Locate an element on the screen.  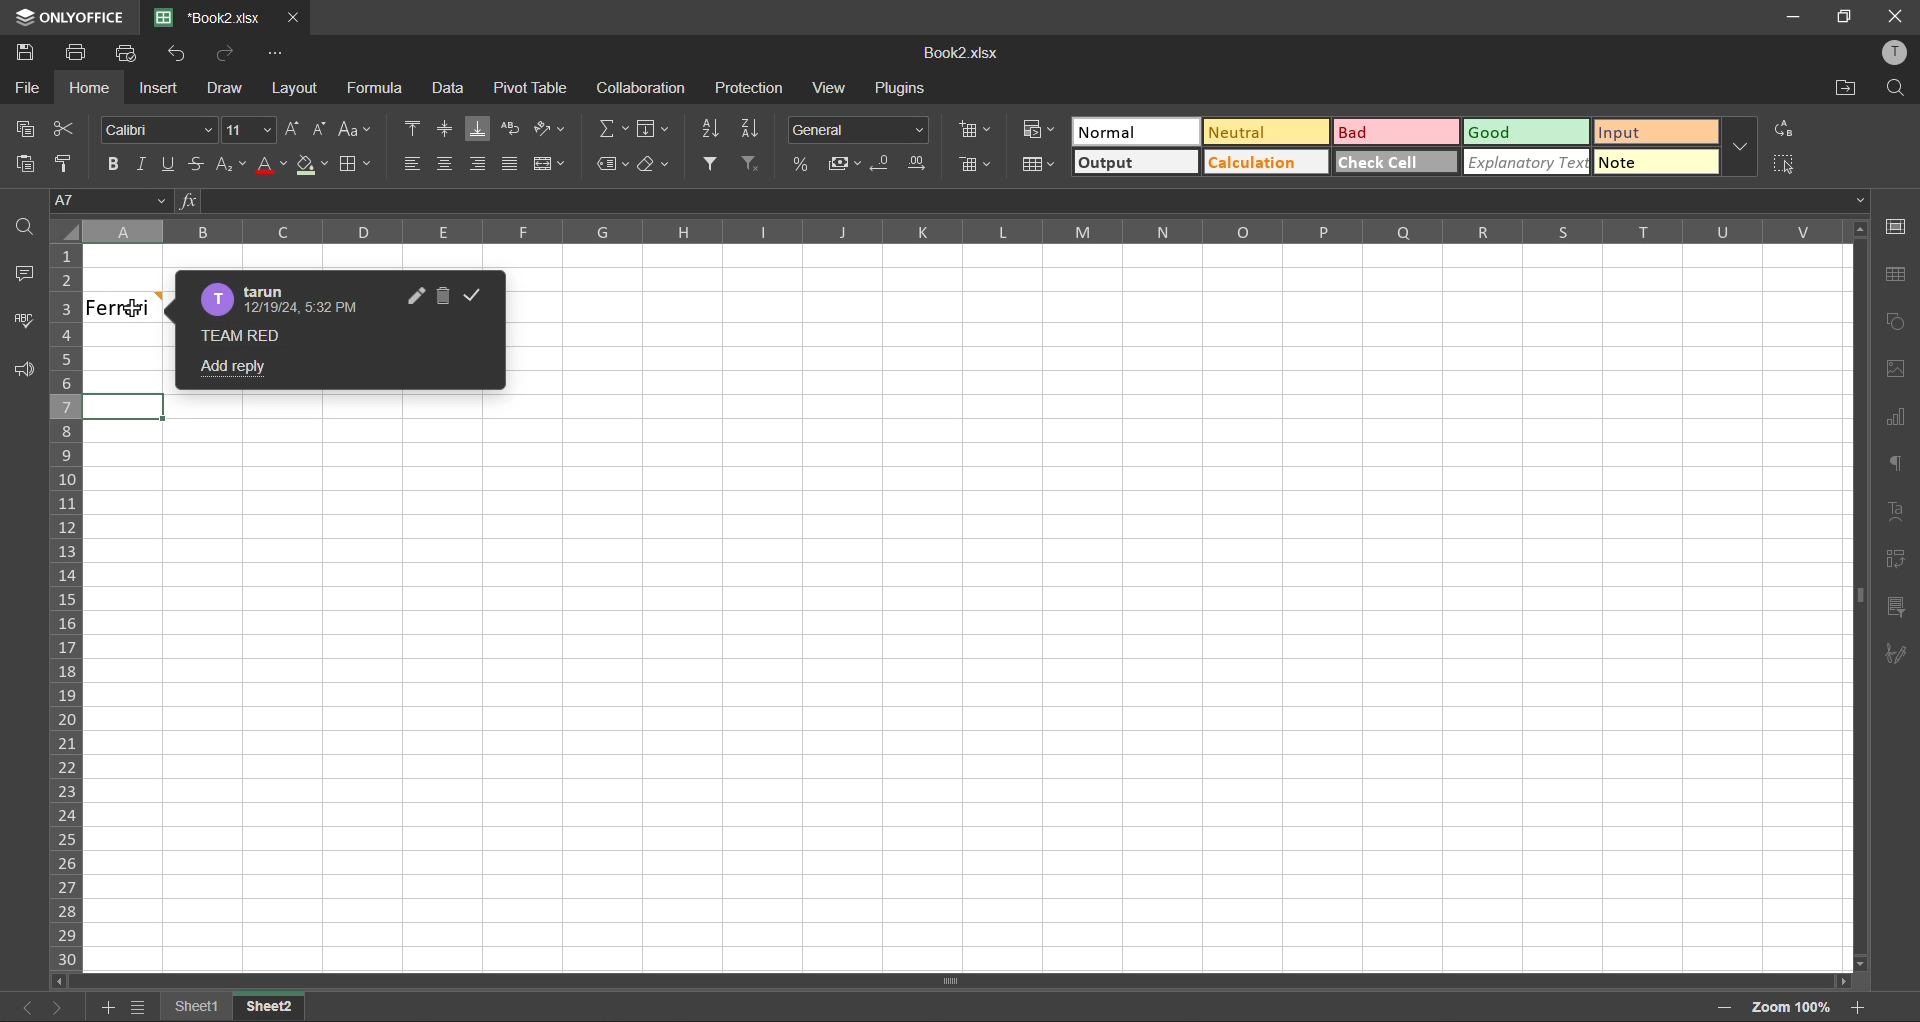
clear filter is located at coordinates (748, 164).